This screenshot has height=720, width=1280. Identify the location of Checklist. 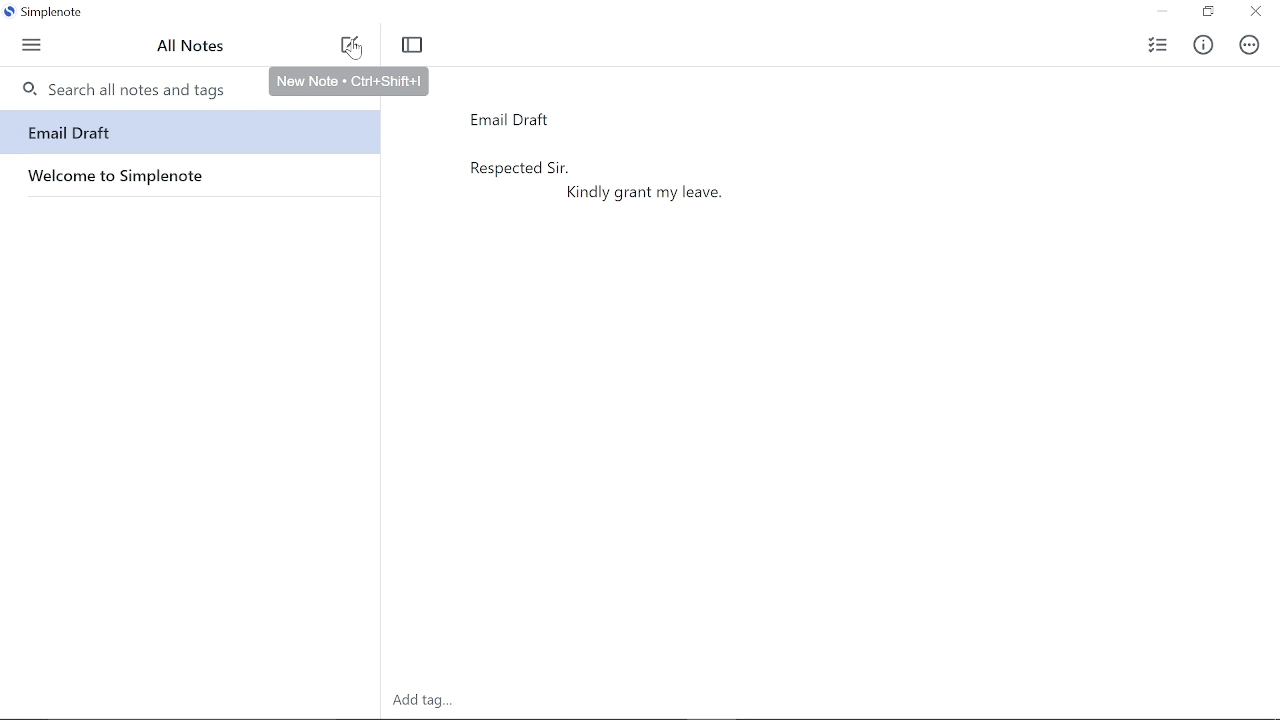
(1156, 45).